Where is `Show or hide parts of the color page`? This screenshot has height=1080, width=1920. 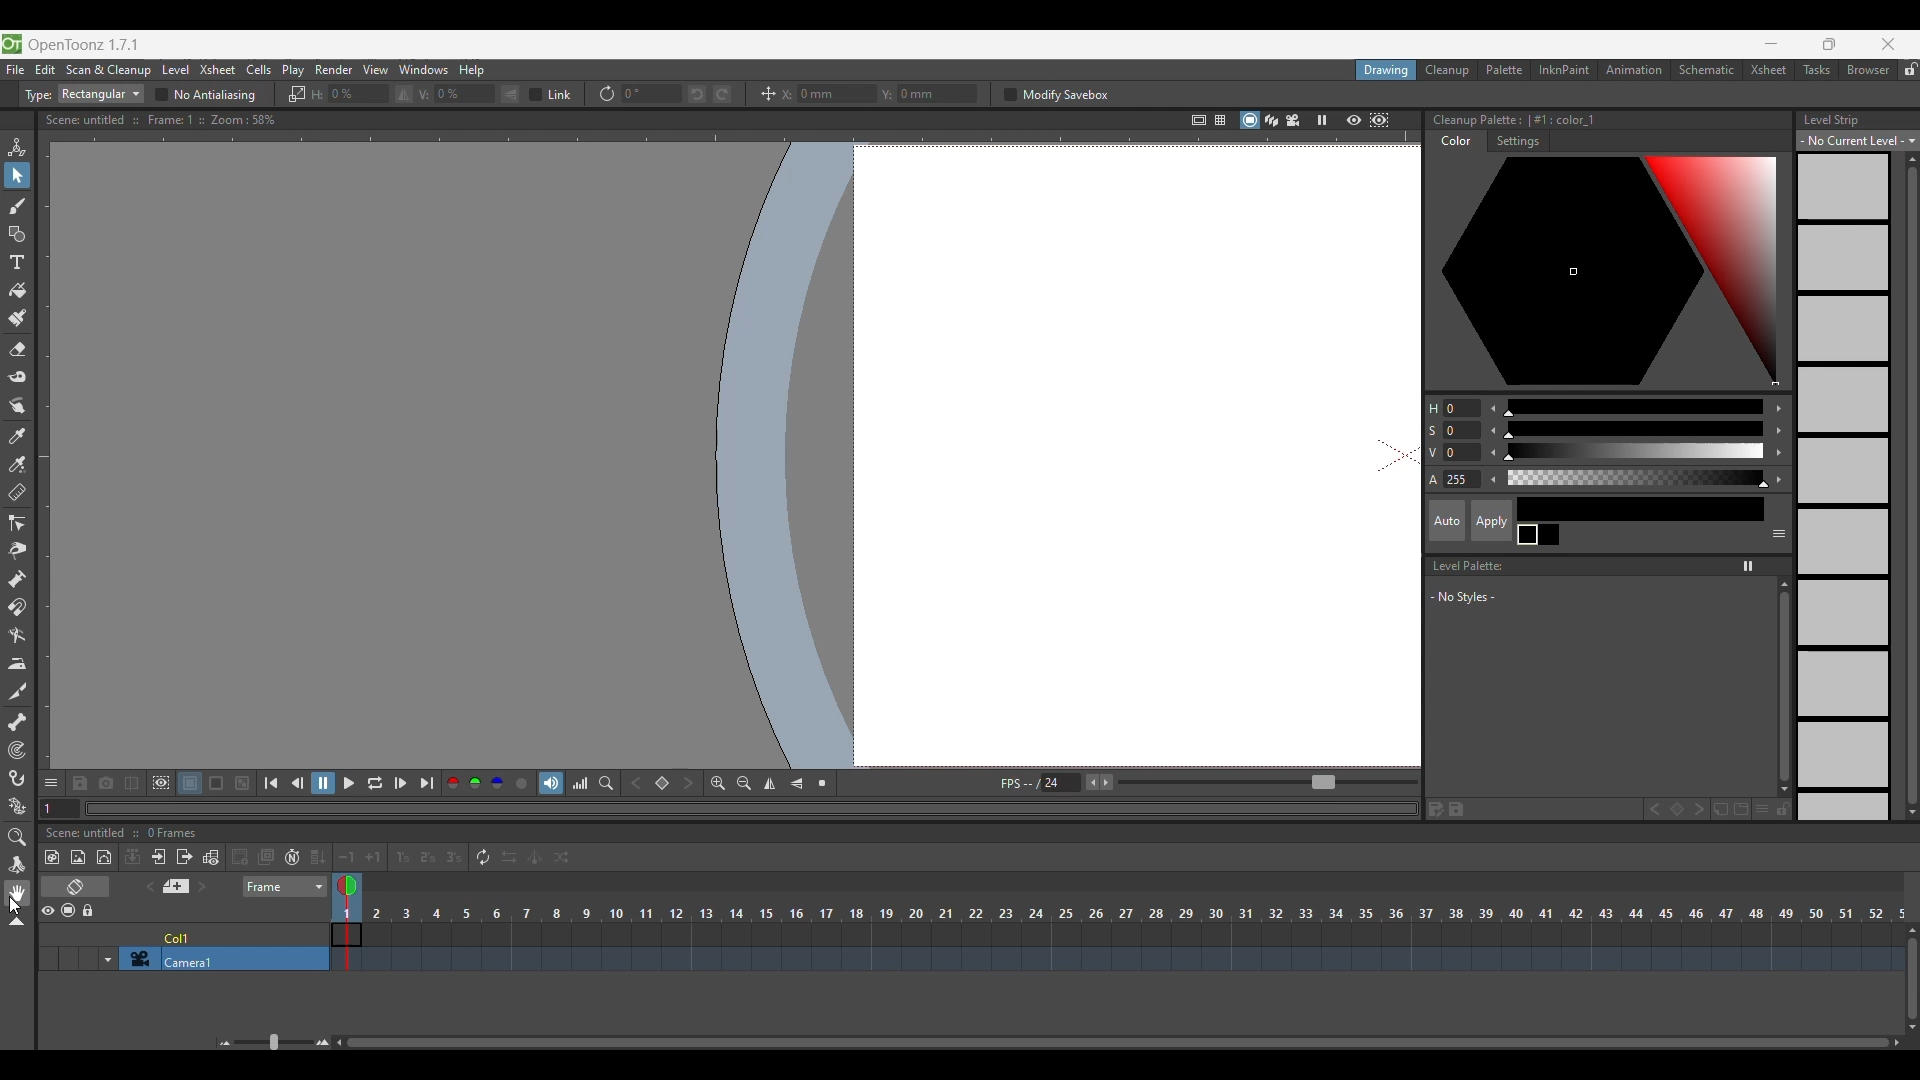 Show or hide parts of the color page is located at coordinates (1779, 533).